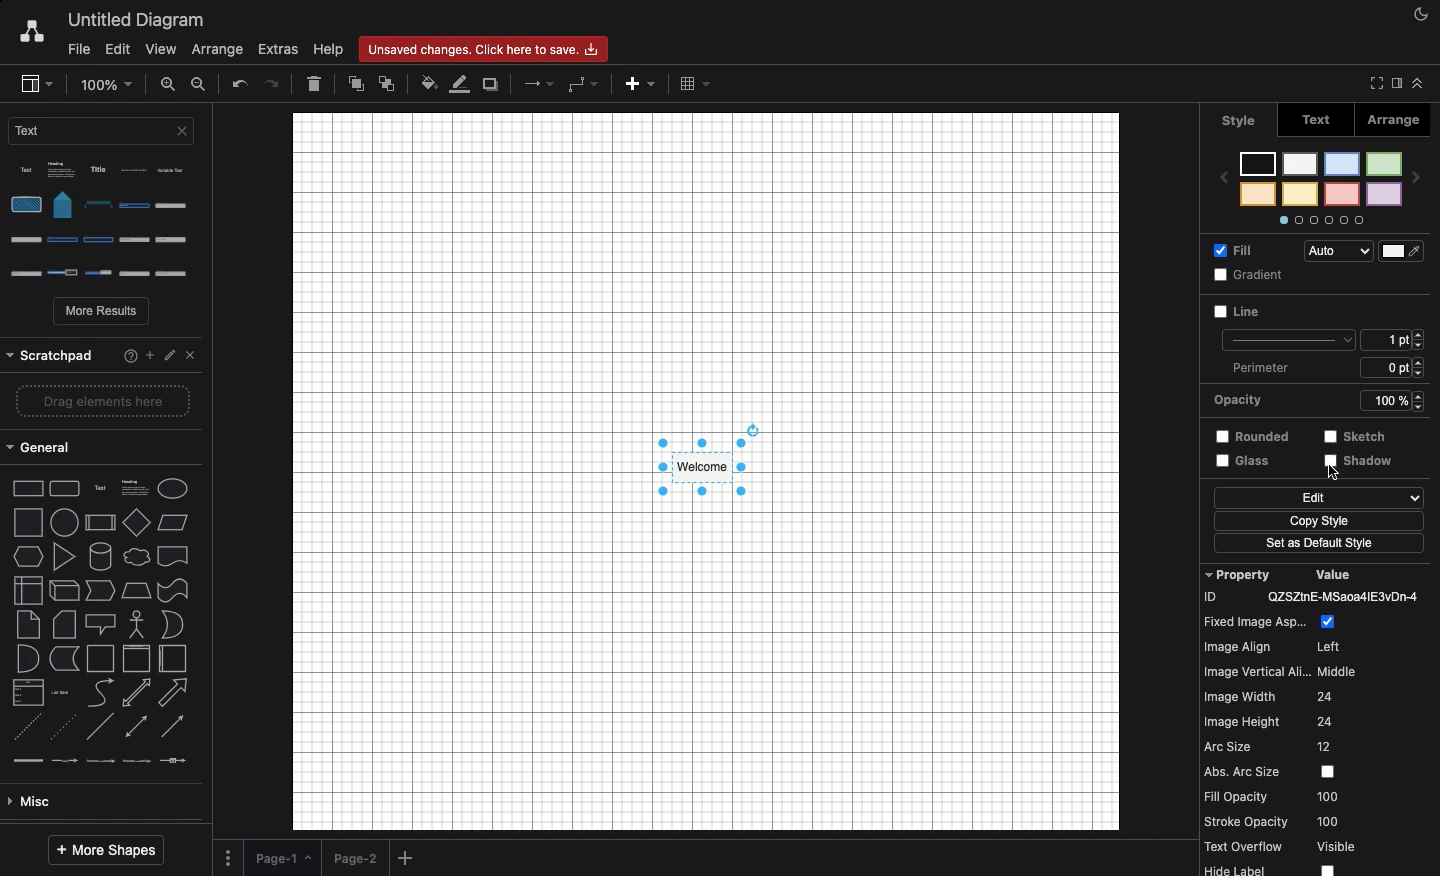 This screenshot has height=876, width=1440. What do you see at coordinates (461, 83) in the screenshot?
I see `Line fill` at bounding box center [461, 83].